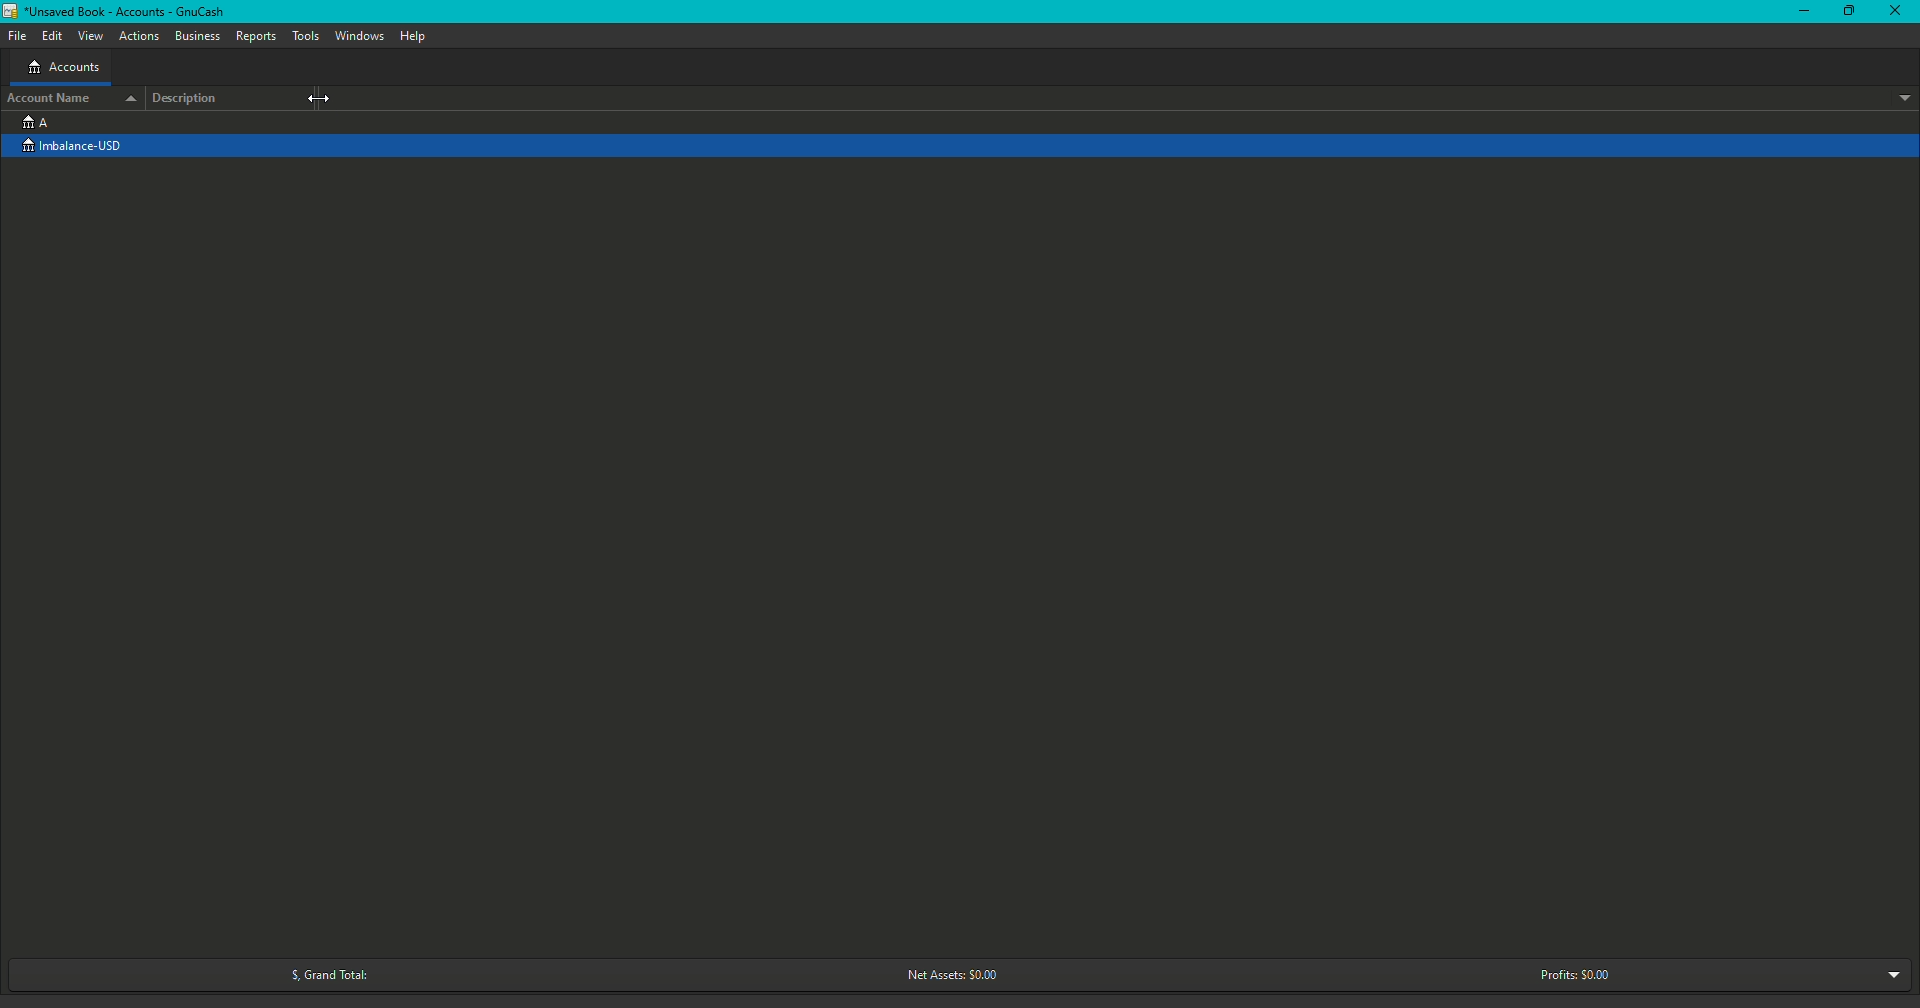  What do you see at coordinates (140, 37) in the screenshot?
I see `Actions` at bounding box center [140, 37].